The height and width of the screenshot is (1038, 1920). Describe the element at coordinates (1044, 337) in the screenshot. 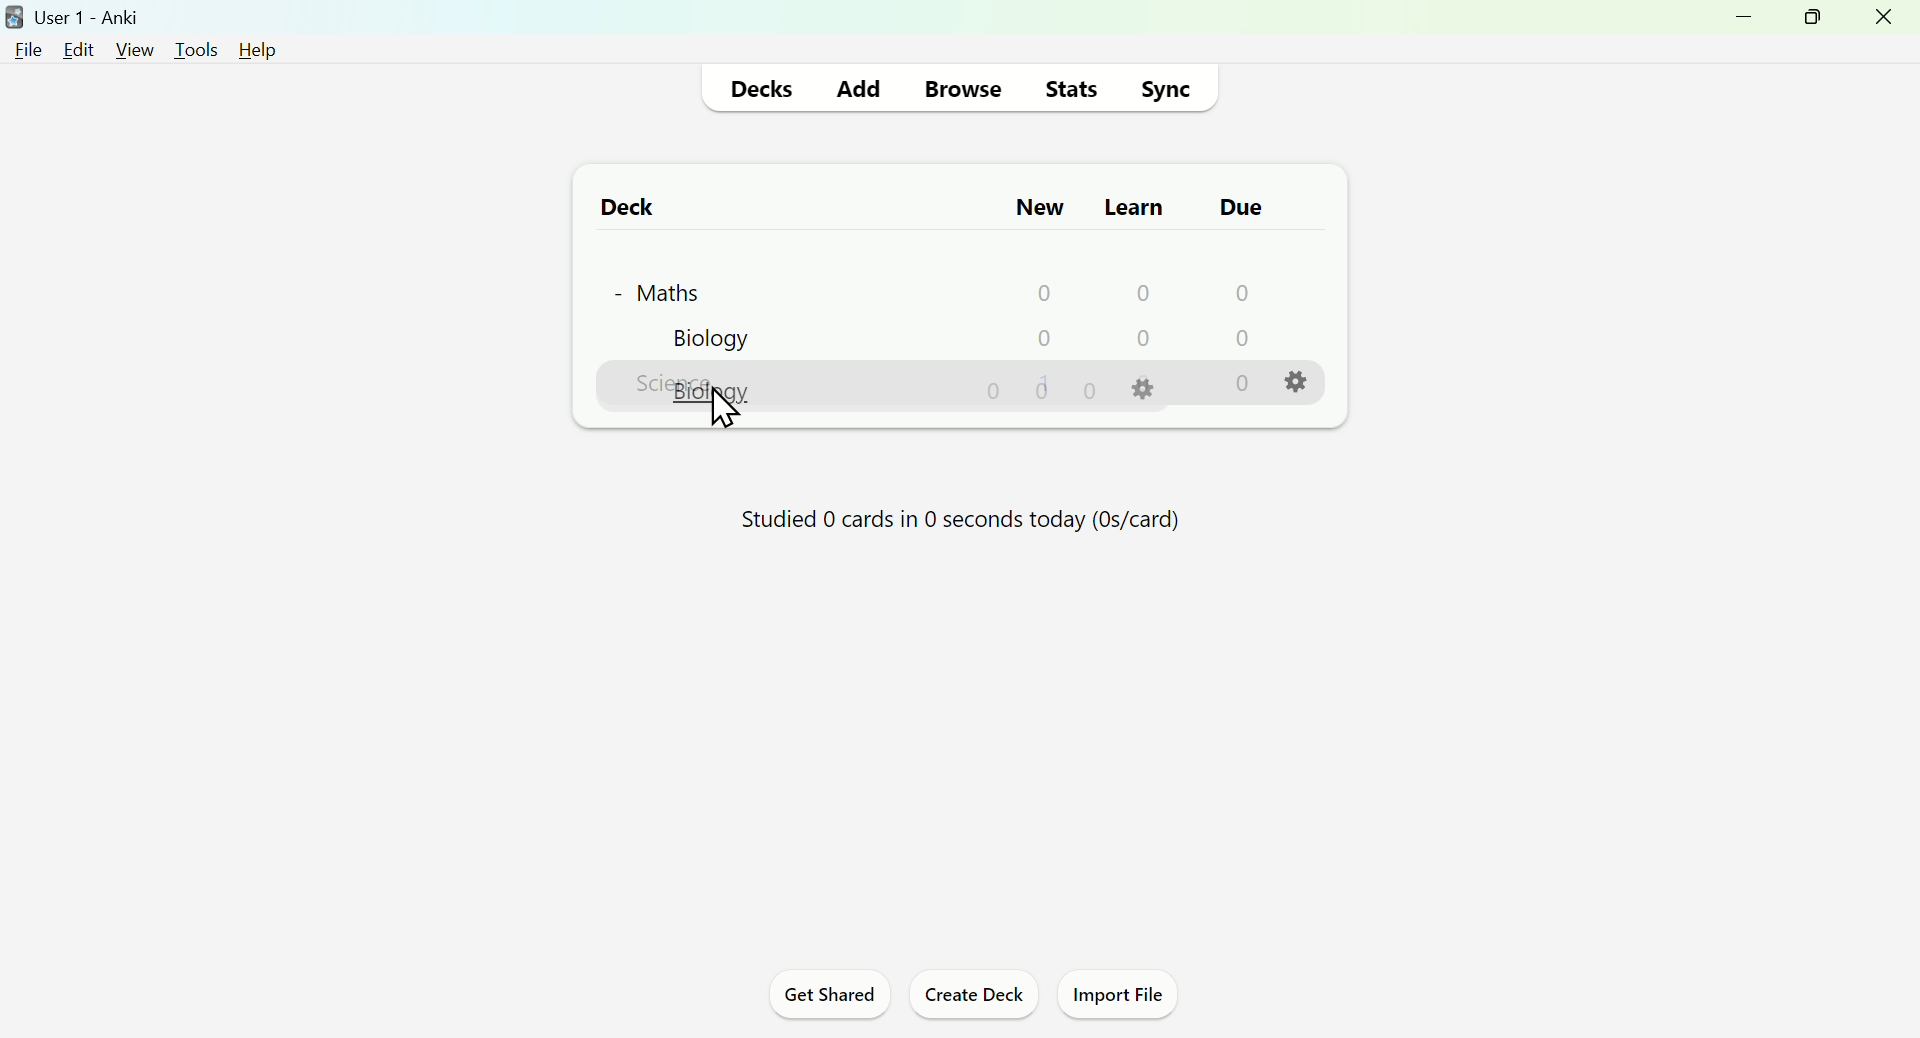

I see `0` at that location.